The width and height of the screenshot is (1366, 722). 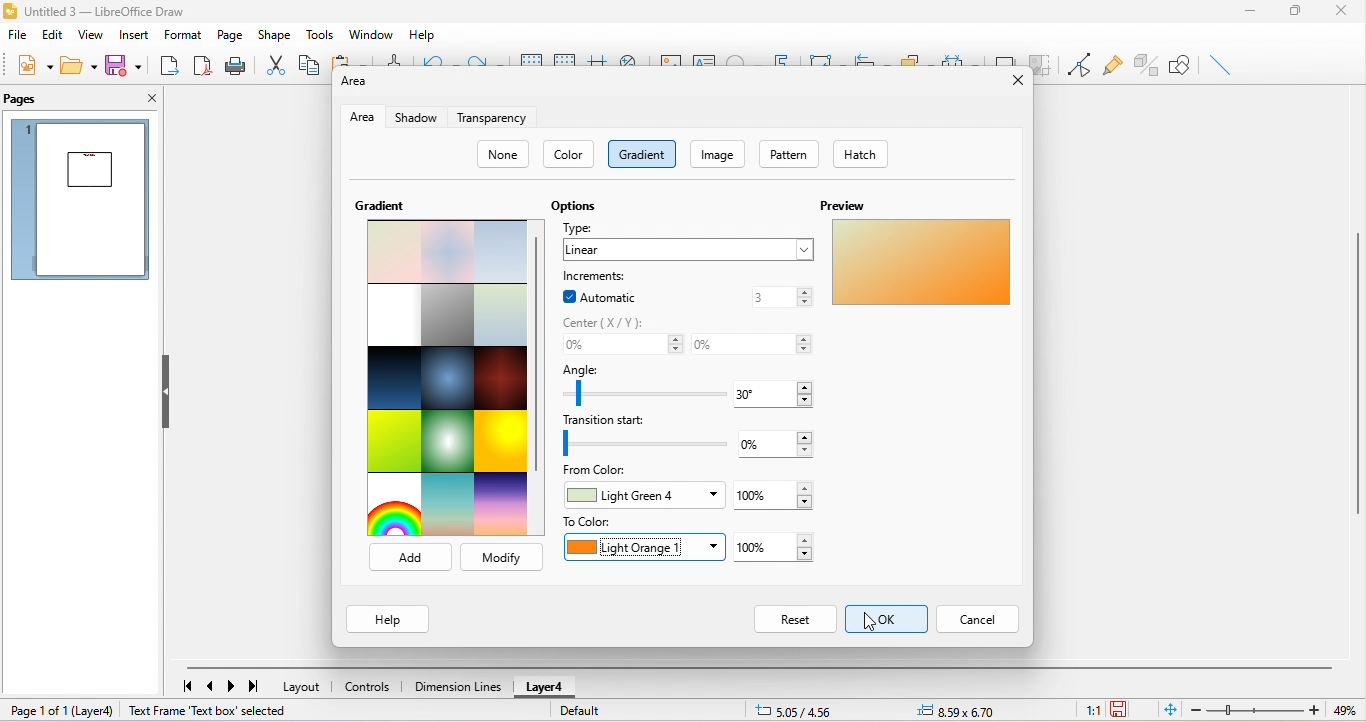 I want to click on object position-8.59x6.70, so click(x=961, y=712).